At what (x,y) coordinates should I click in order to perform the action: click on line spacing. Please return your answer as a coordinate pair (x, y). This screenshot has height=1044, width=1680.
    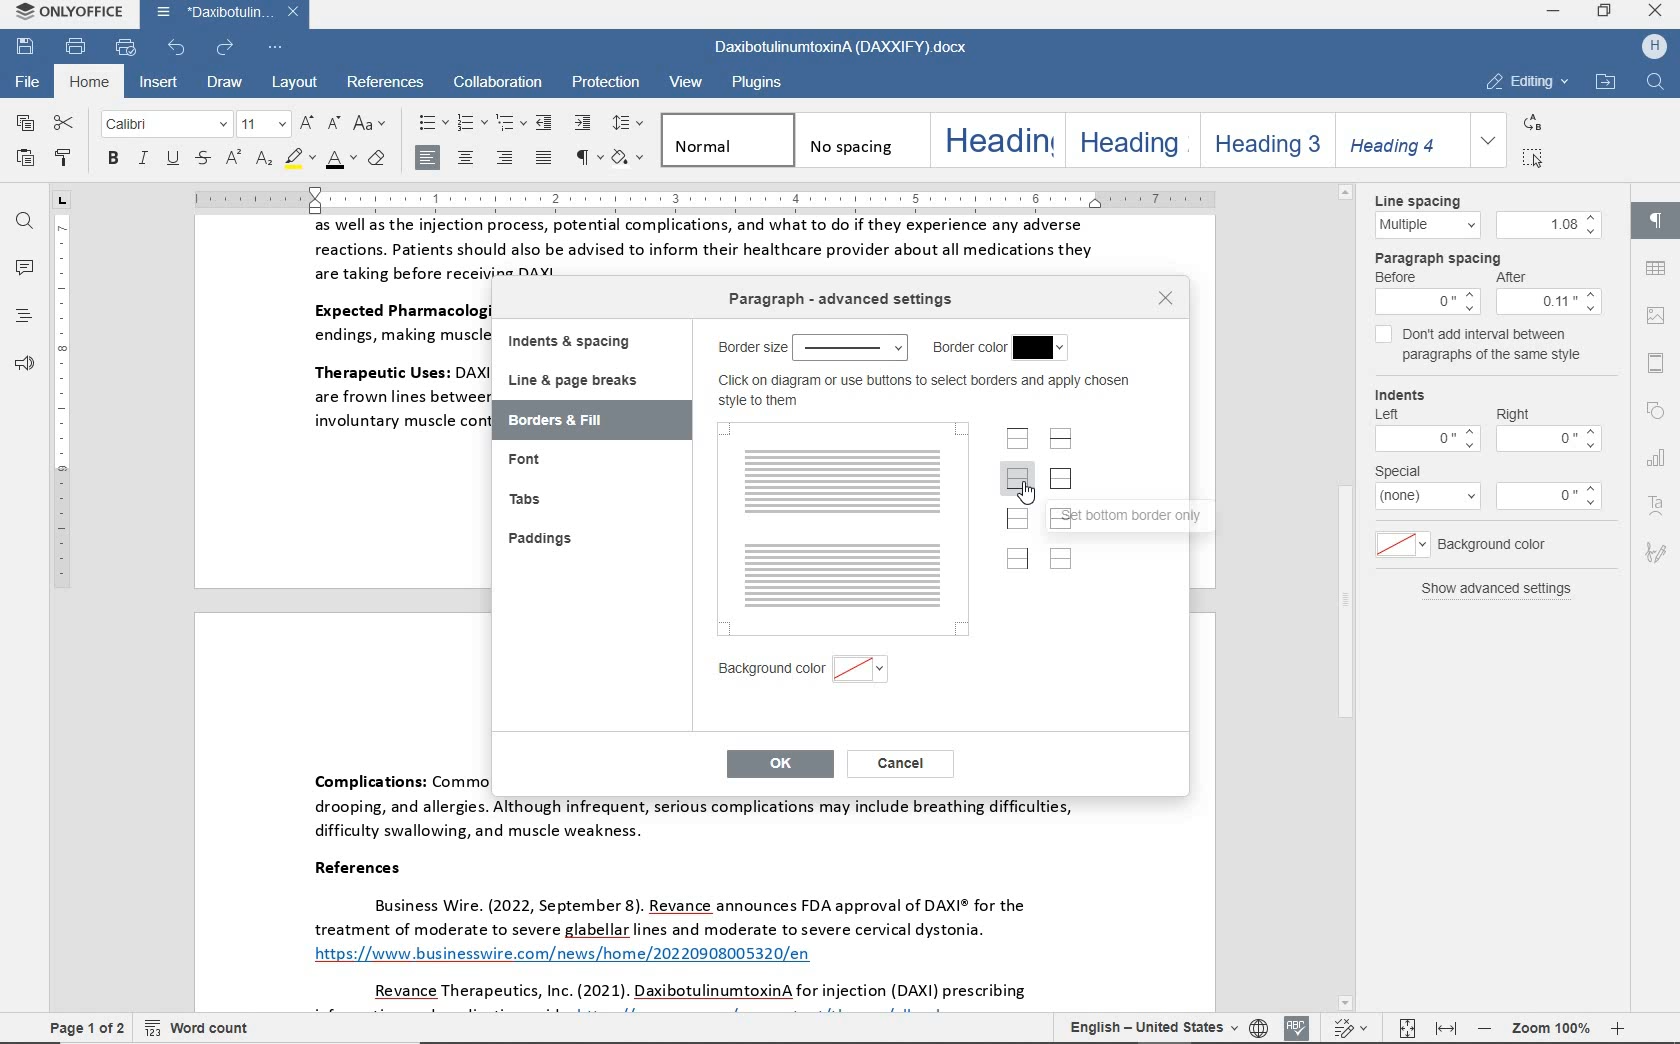
    Looking at the image, I should click on (1483, 214).